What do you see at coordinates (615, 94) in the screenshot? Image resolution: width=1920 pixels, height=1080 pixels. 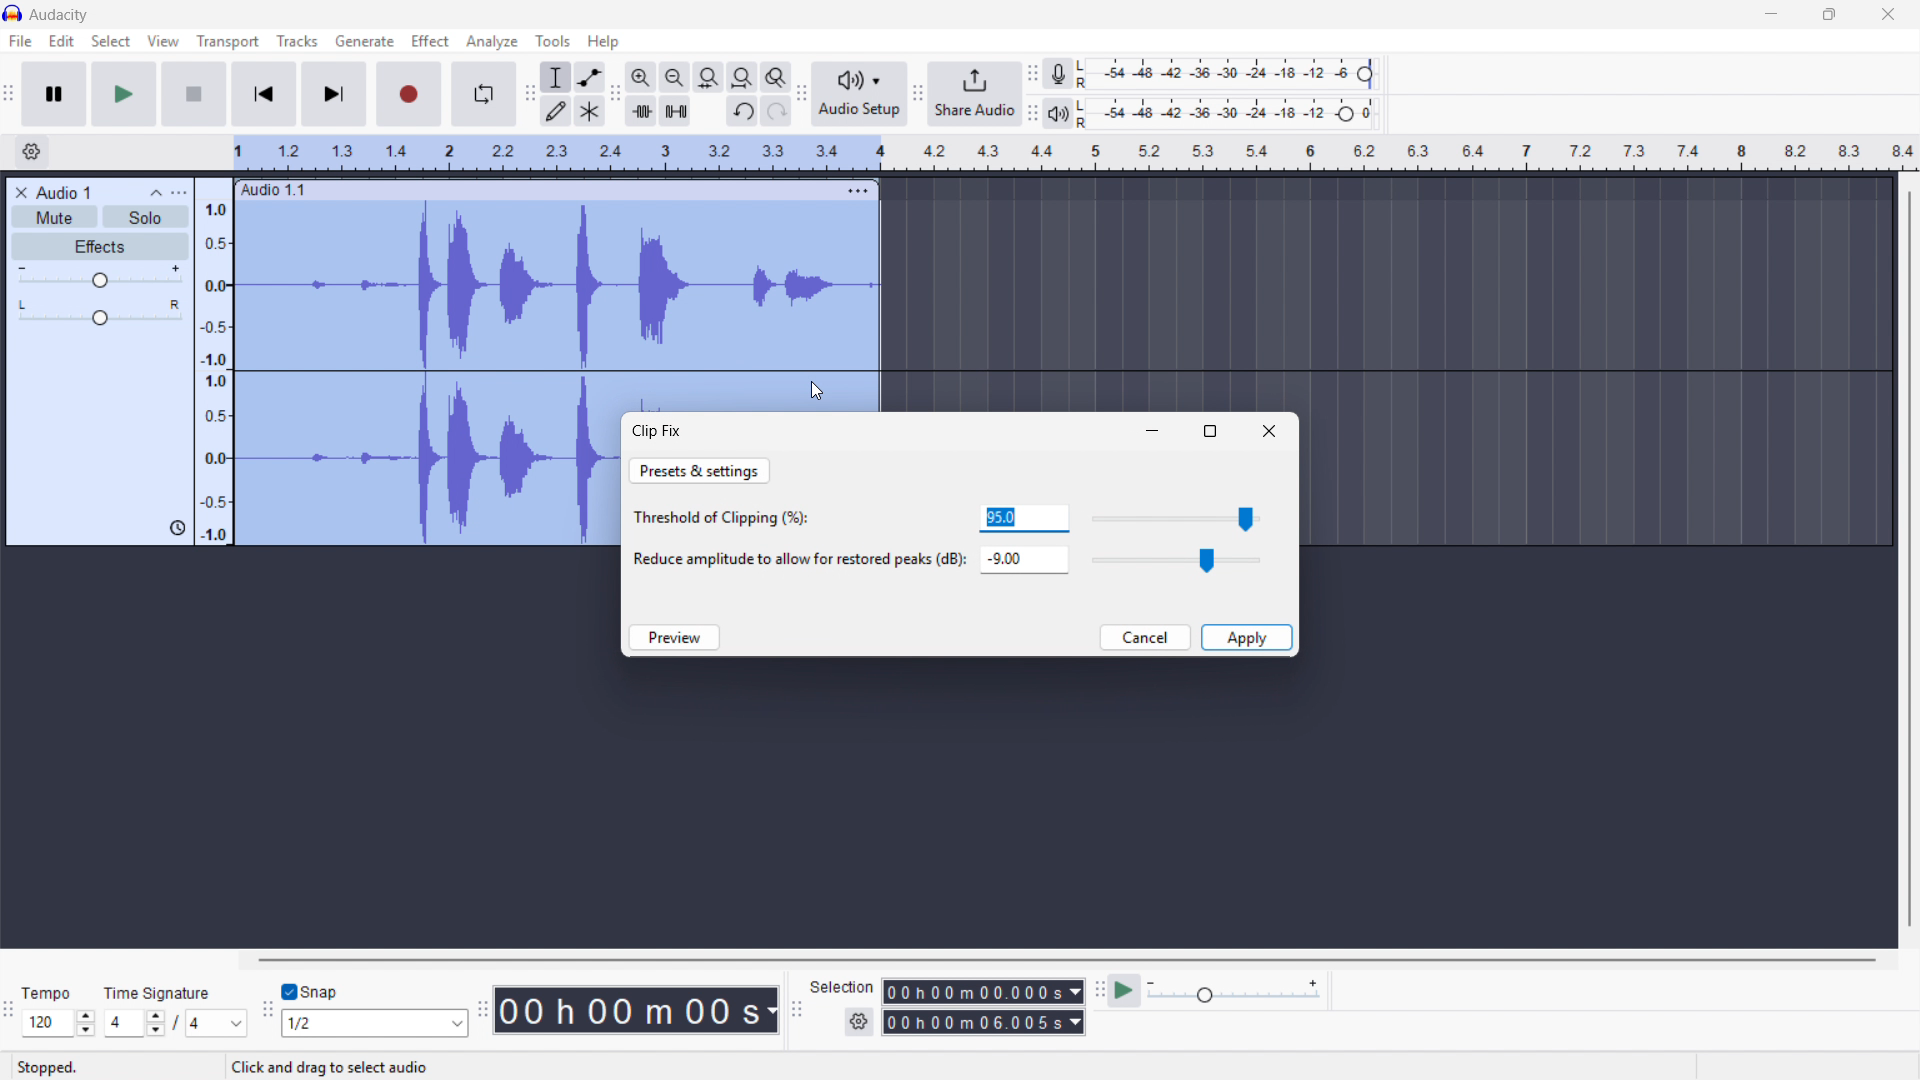 I see `Edit toolbar` at bounding box center [615, 94].